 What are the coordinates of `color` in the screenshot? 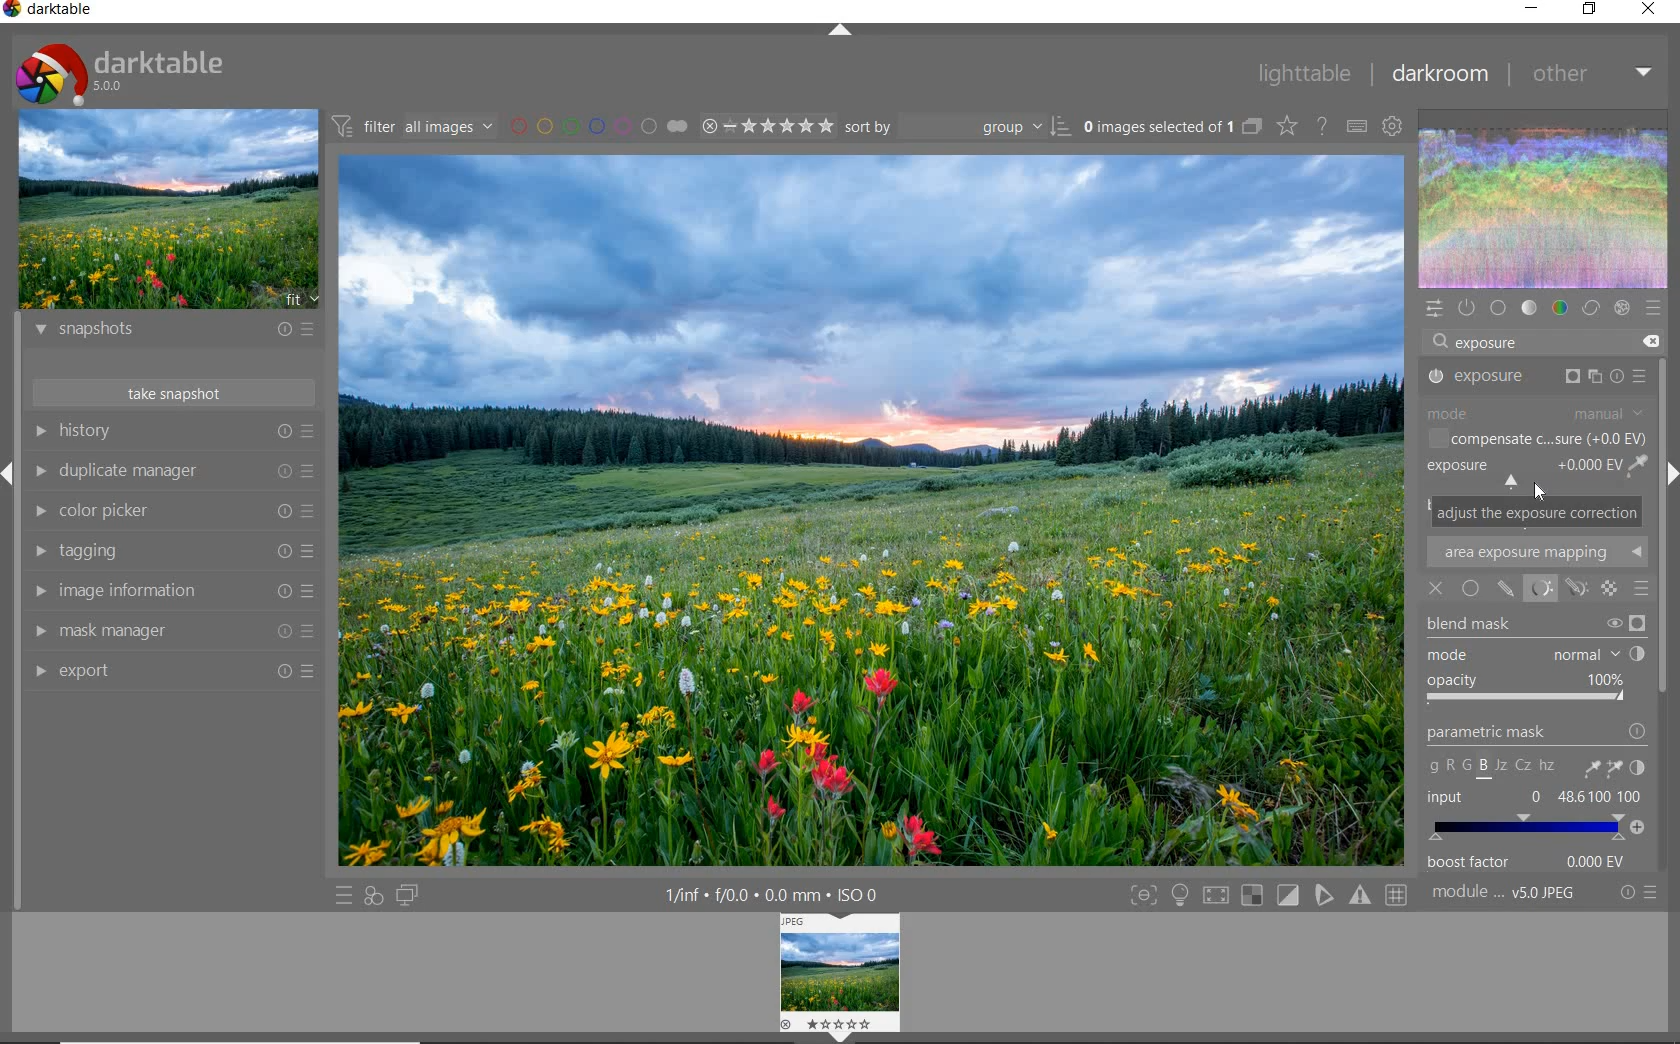 It's located at (1561, 306).